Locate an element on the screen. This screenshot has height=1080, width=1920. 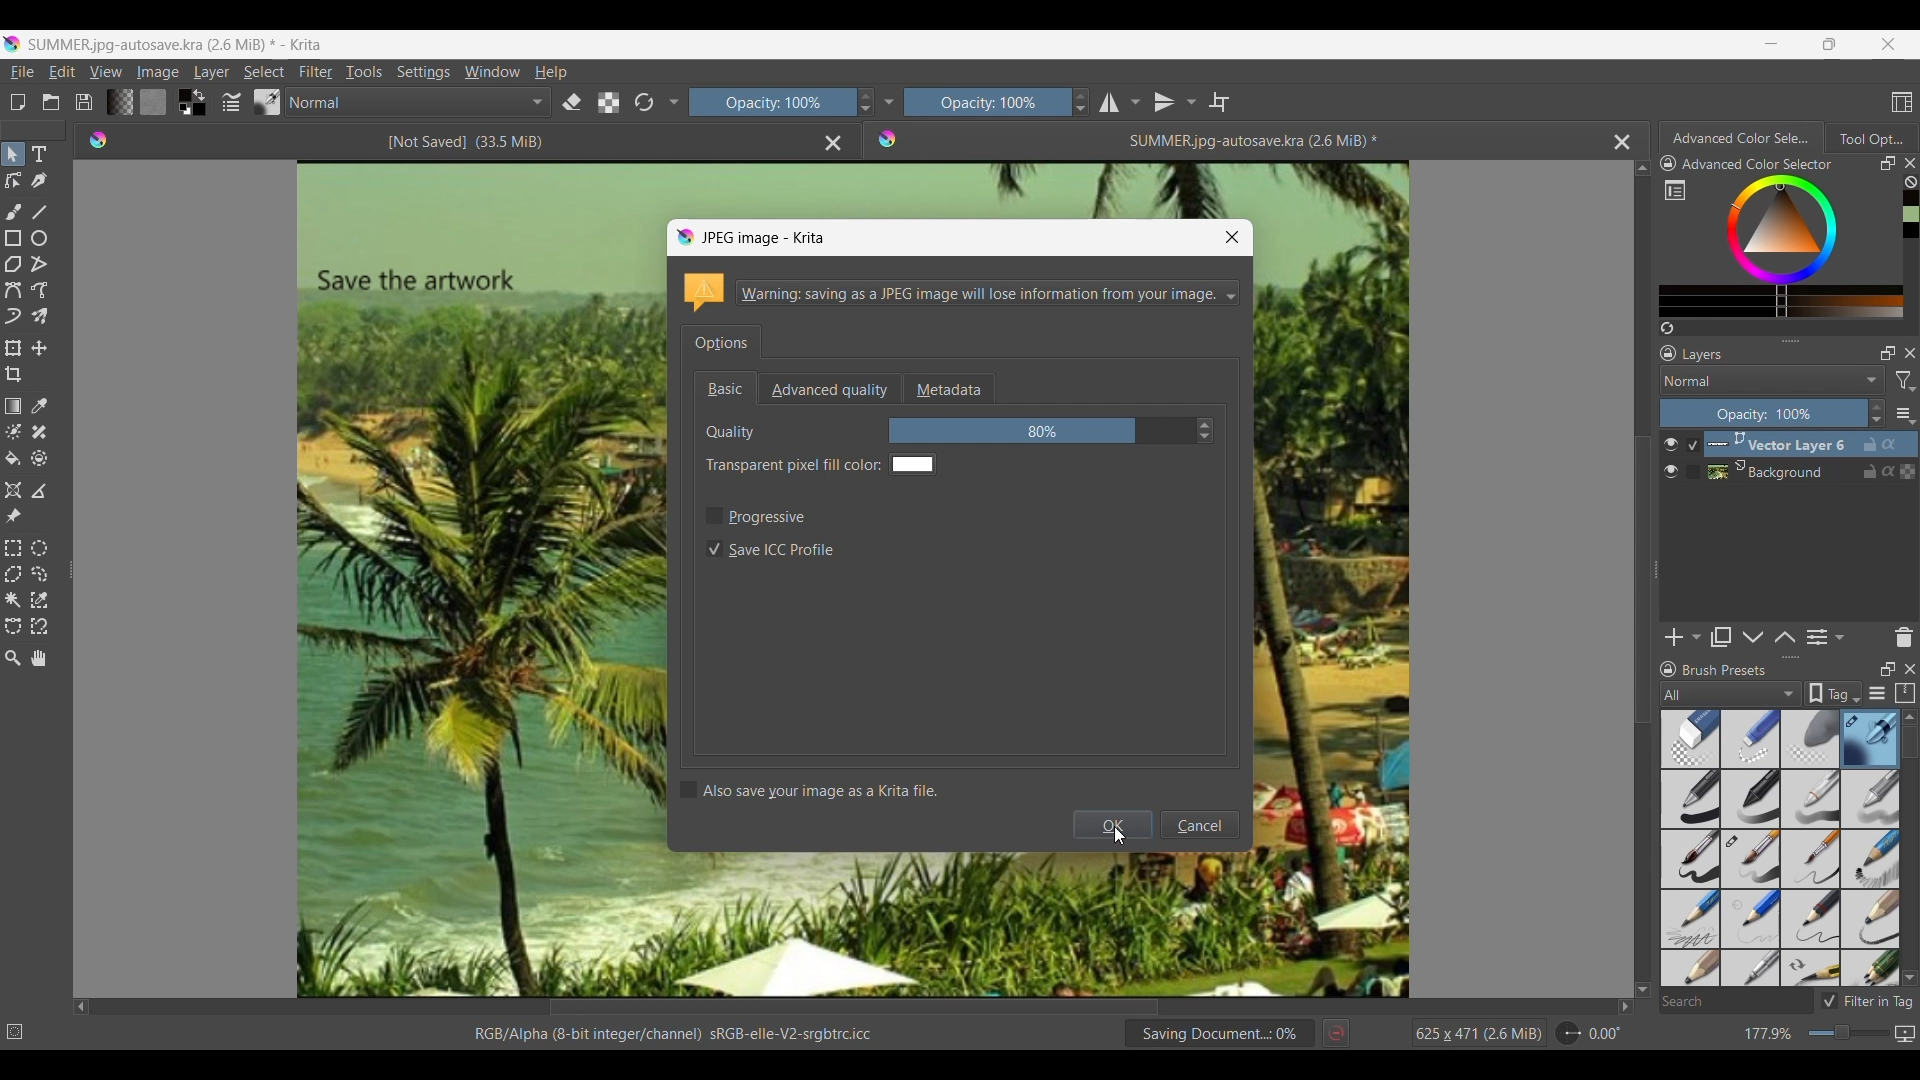
Opacity scale is located at coordinates (983, 102).